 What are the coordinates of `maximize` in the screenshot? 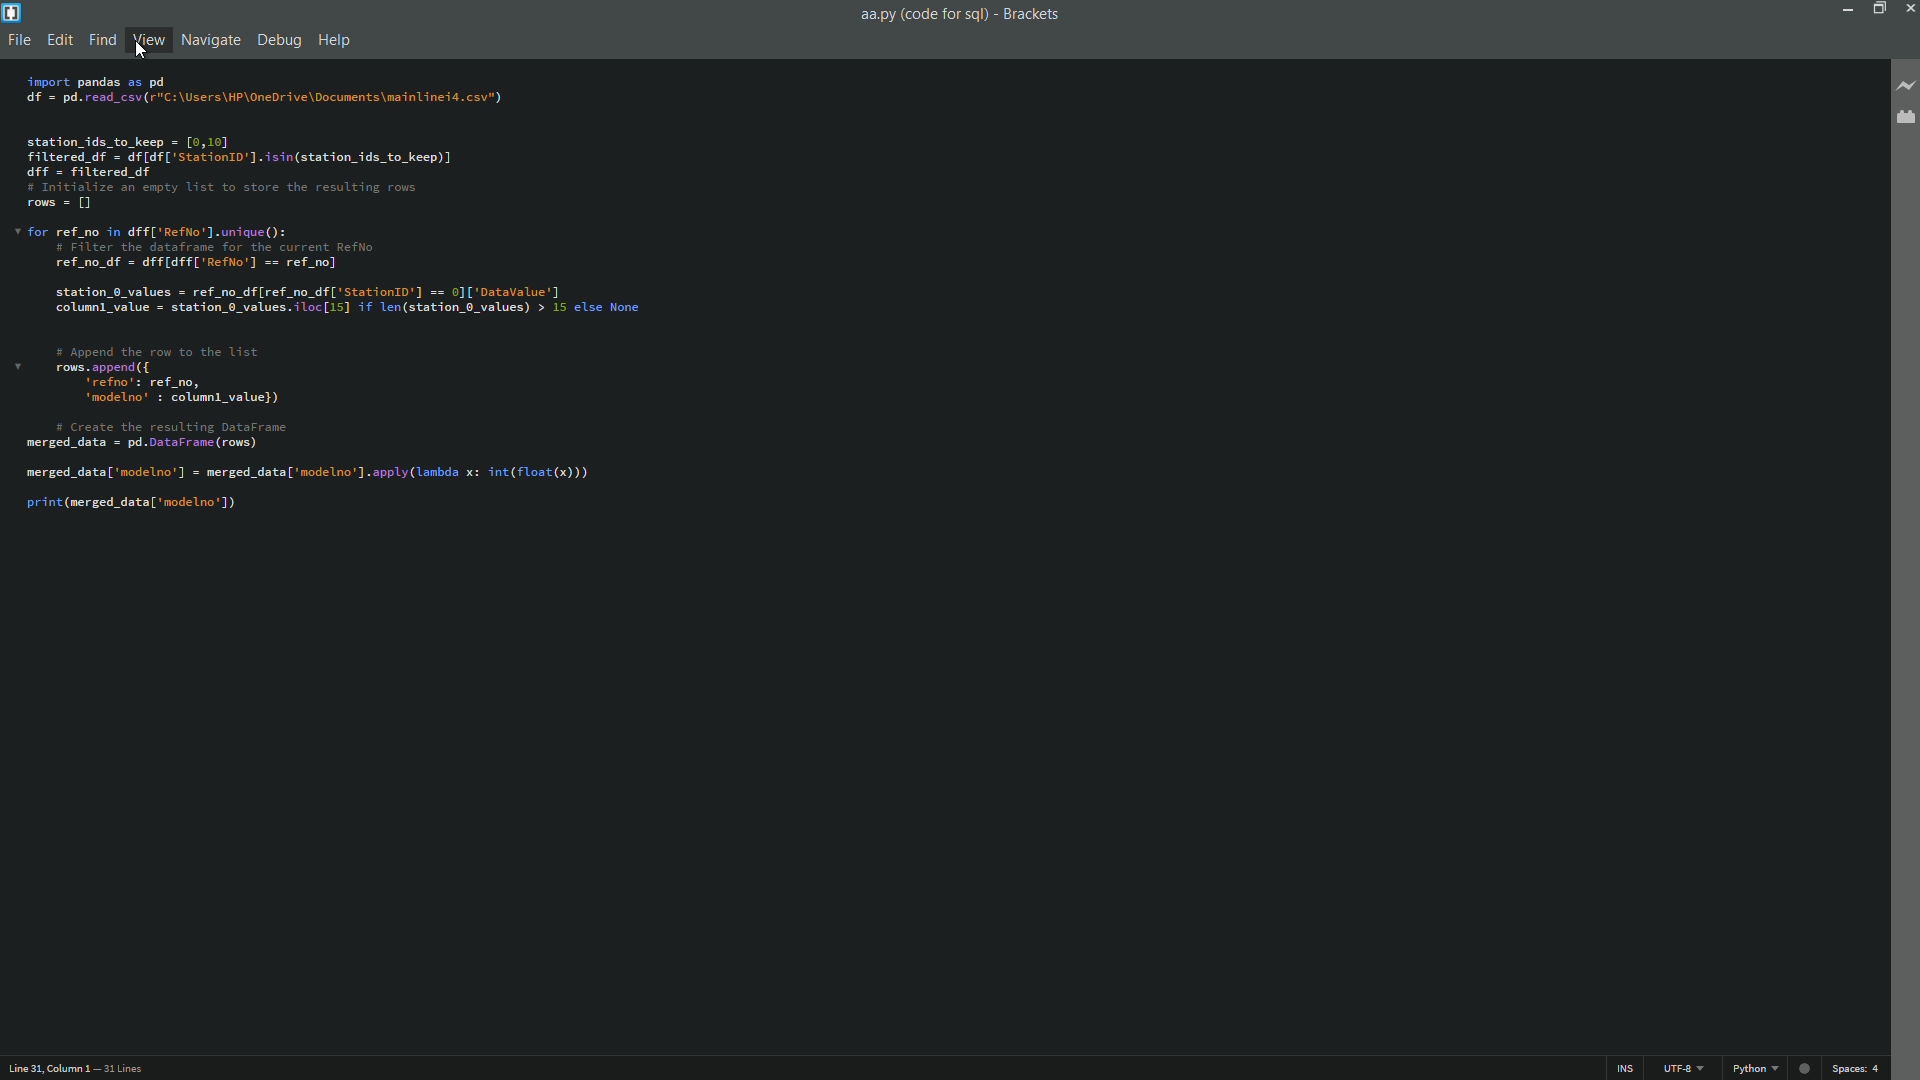 It's located at (1877, 8).